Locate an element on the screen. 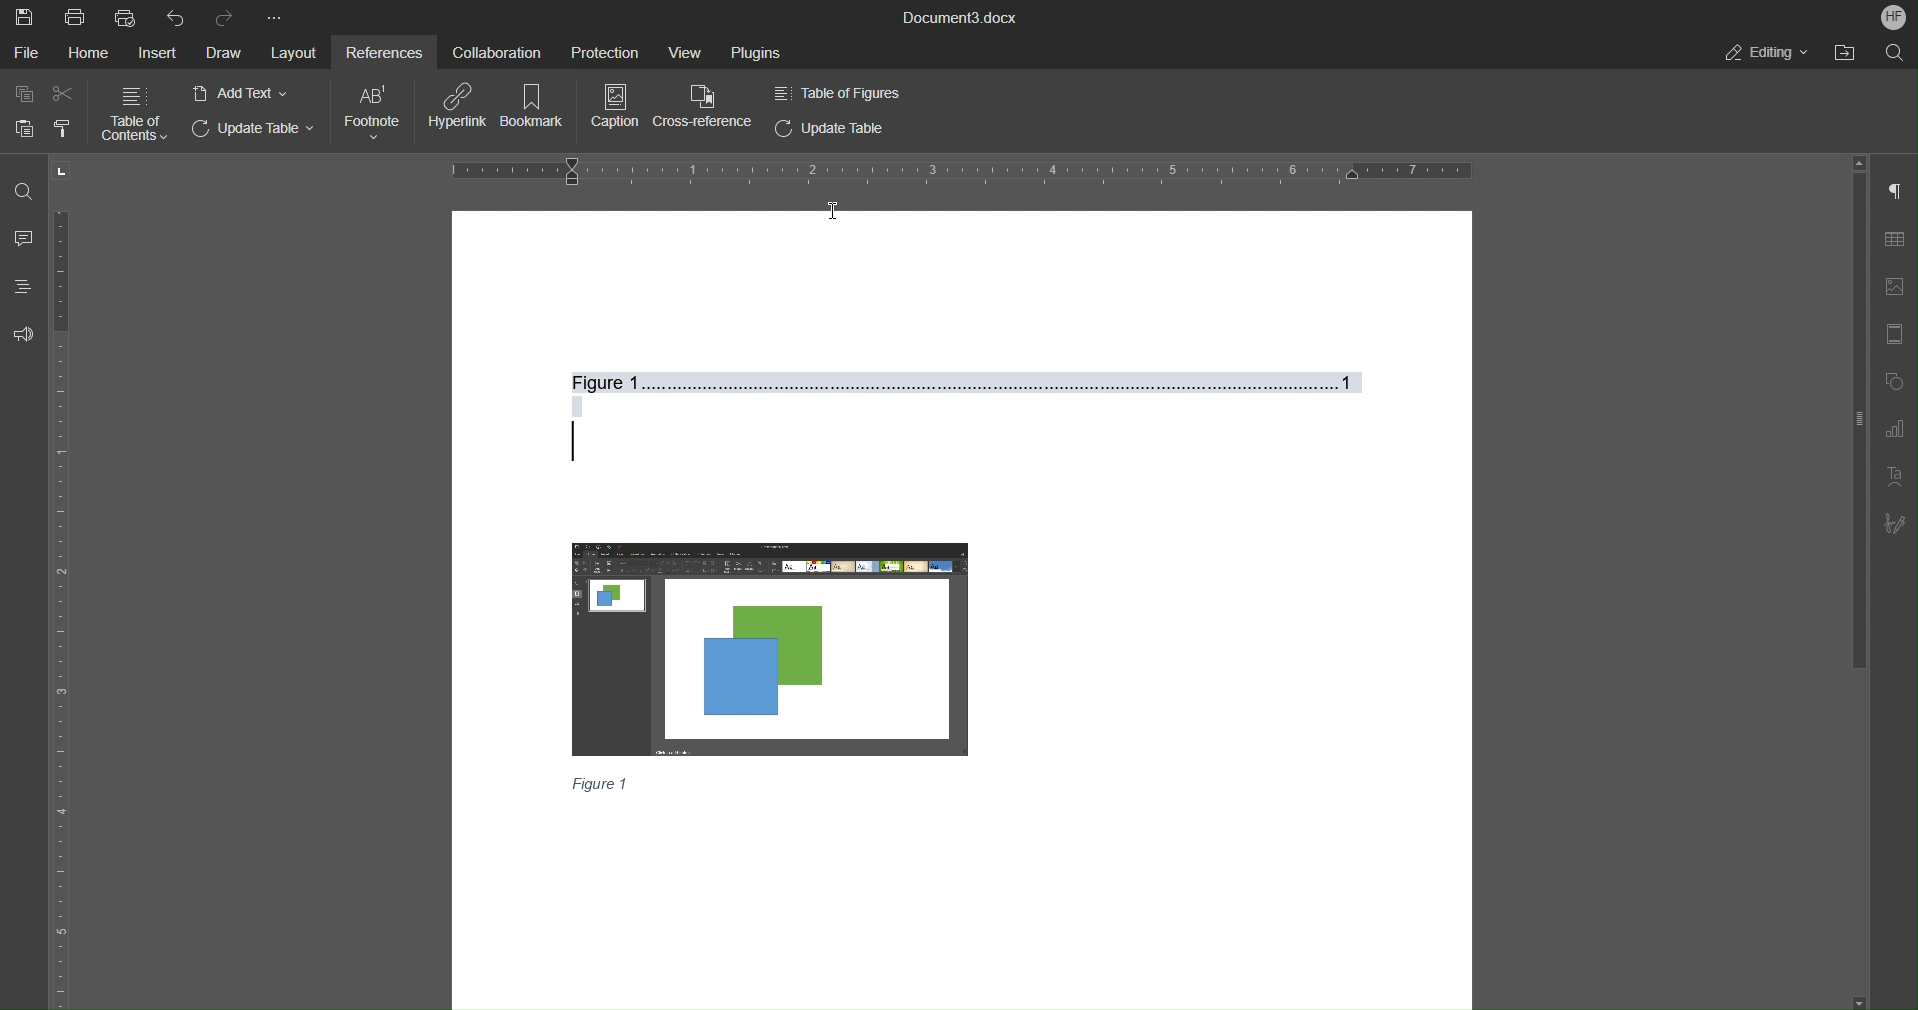 Image resolution: width=1918 pixels, height=1010 pixels. Protection is located at coordinates (596, 50).